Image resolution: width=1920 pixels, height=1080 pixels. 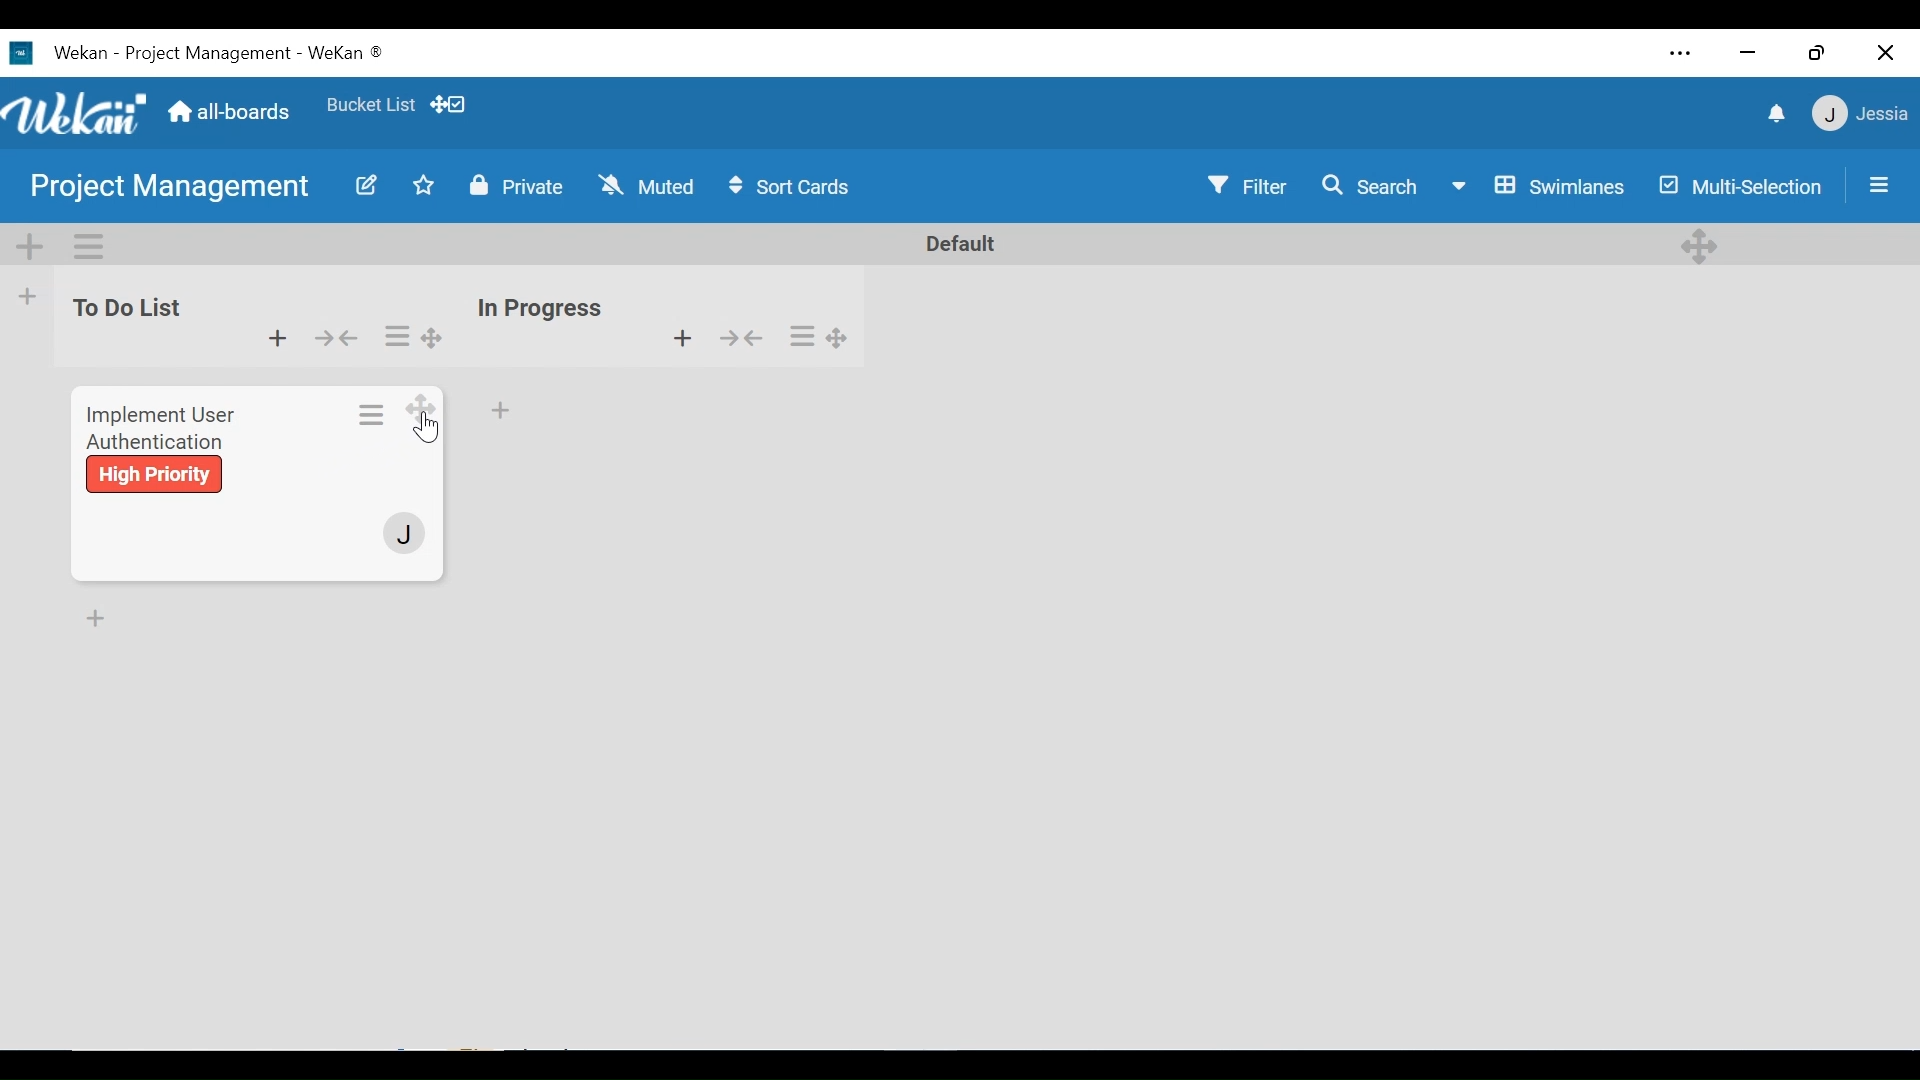 What do you see at coordinates (369, 106) in the screenshot?
I see `Favorites` at bounding box center [369, 106].